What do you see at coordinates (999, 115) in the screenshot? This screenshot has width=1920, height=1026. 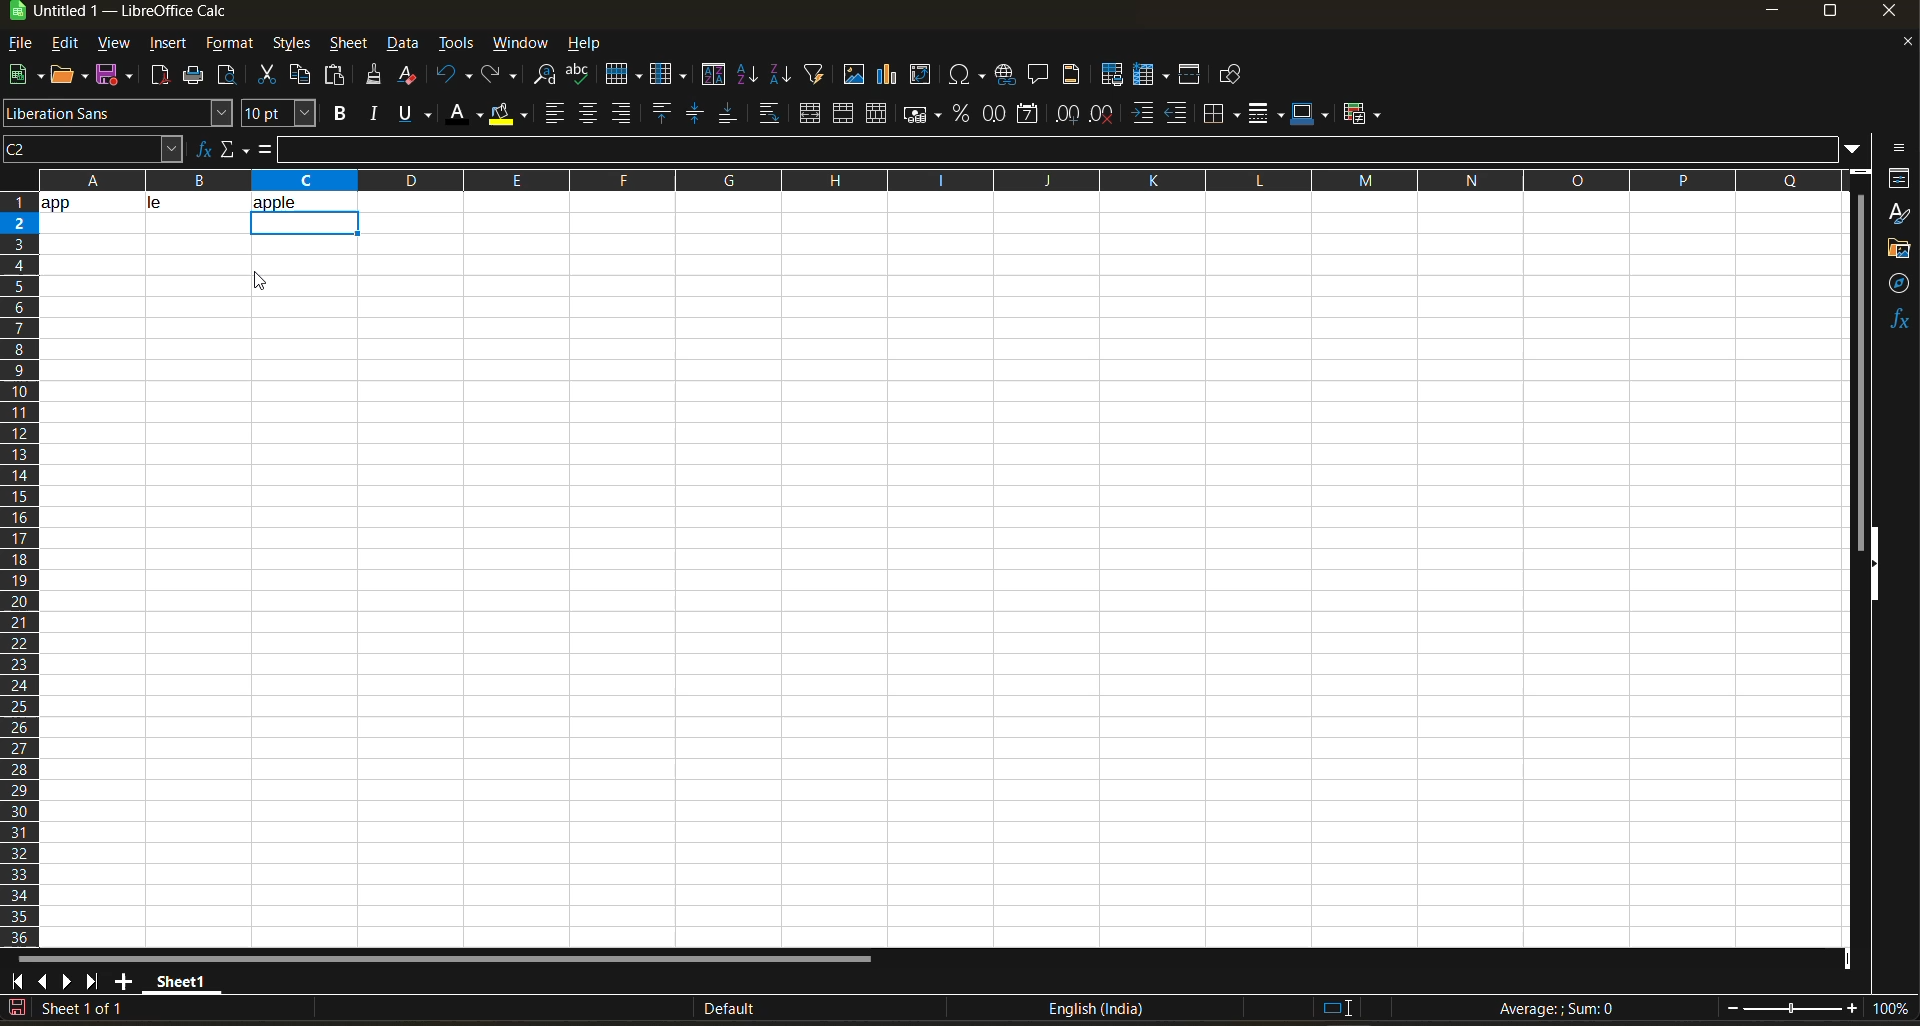 I see `format as number` at bounding box center [999, 115].